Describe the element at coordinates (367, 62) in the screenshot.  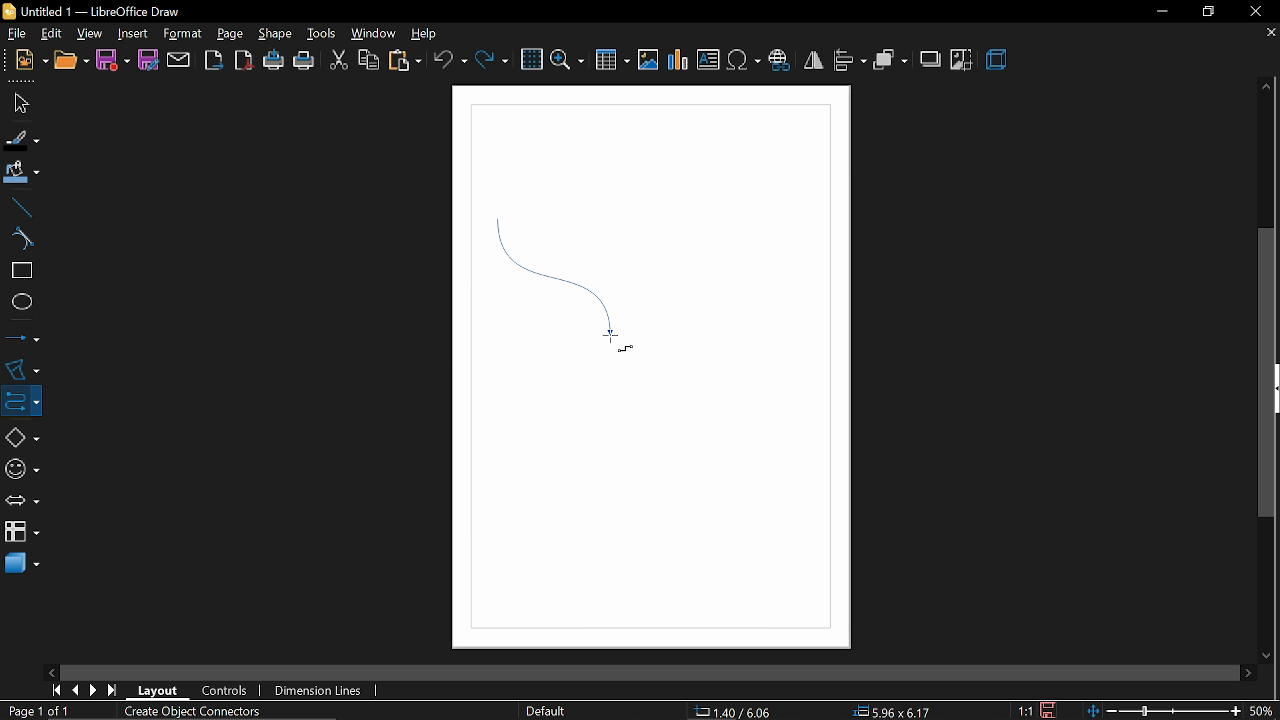
I see `copy` at that location.